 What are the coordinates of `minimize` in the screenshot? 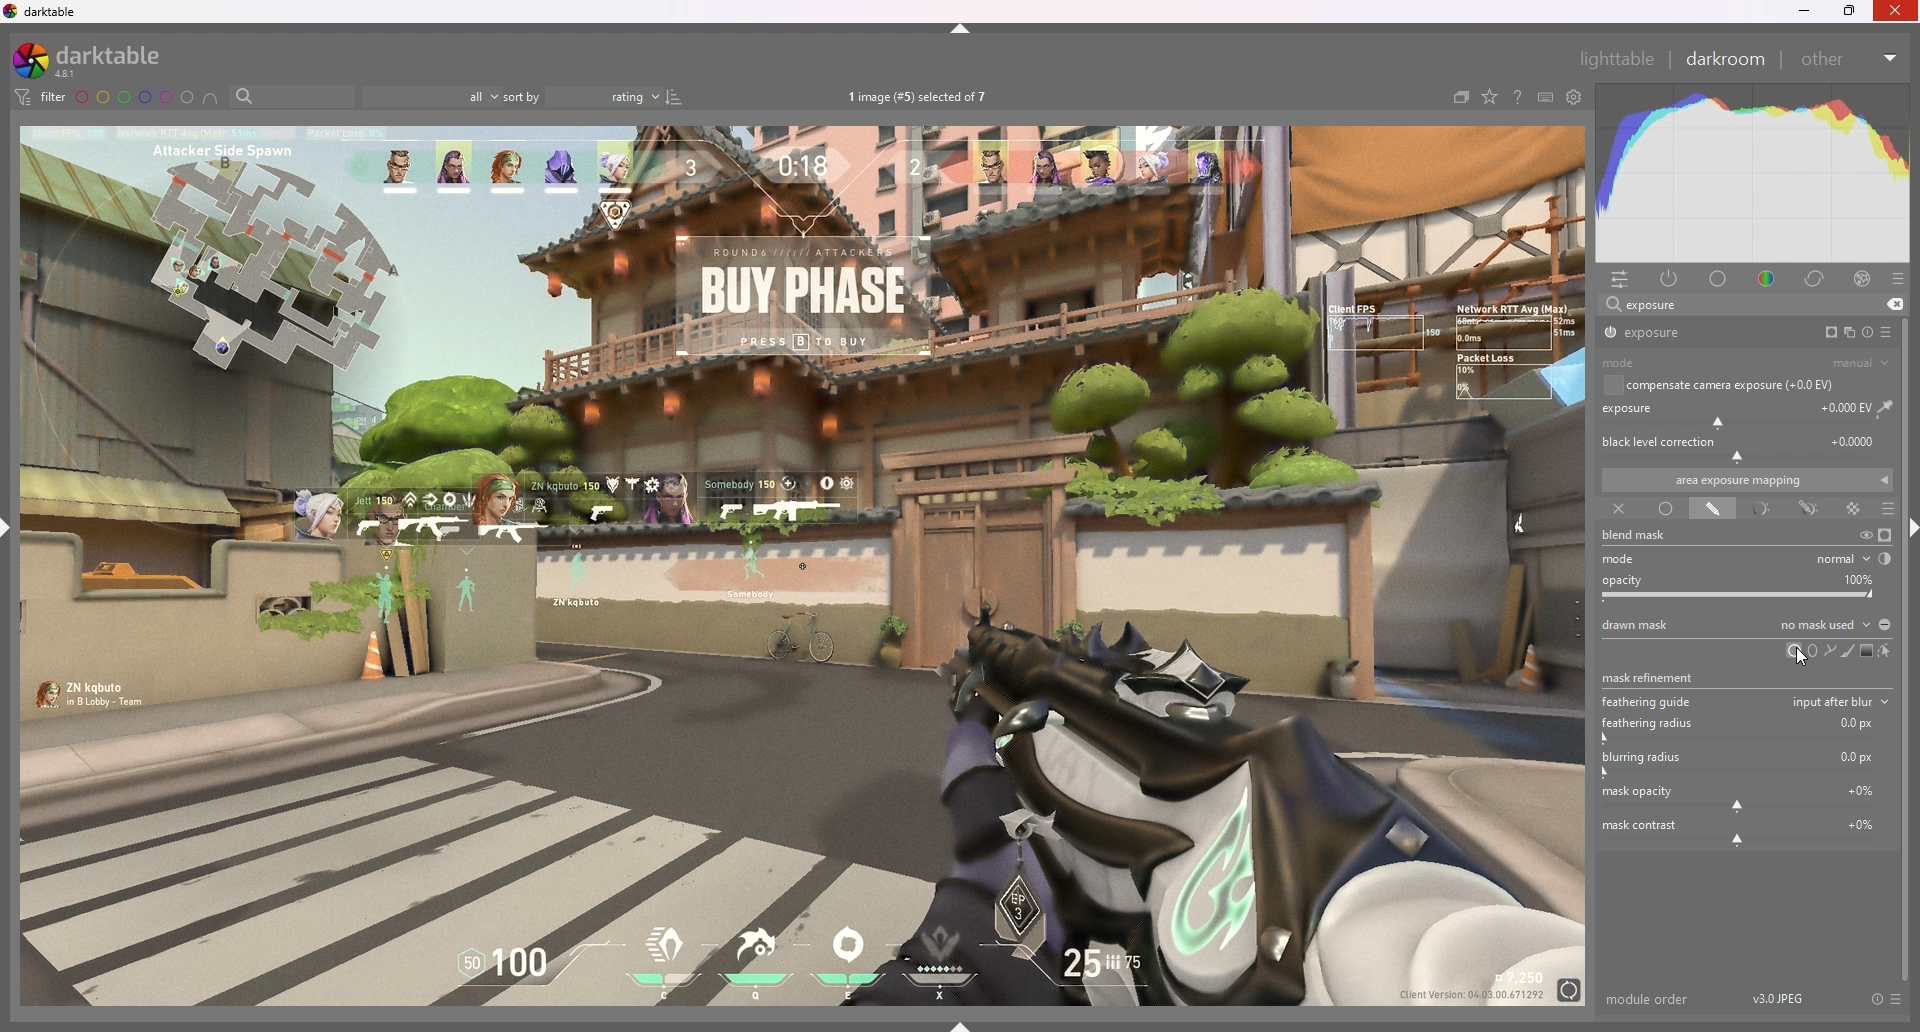 It's located at (1804, 12).